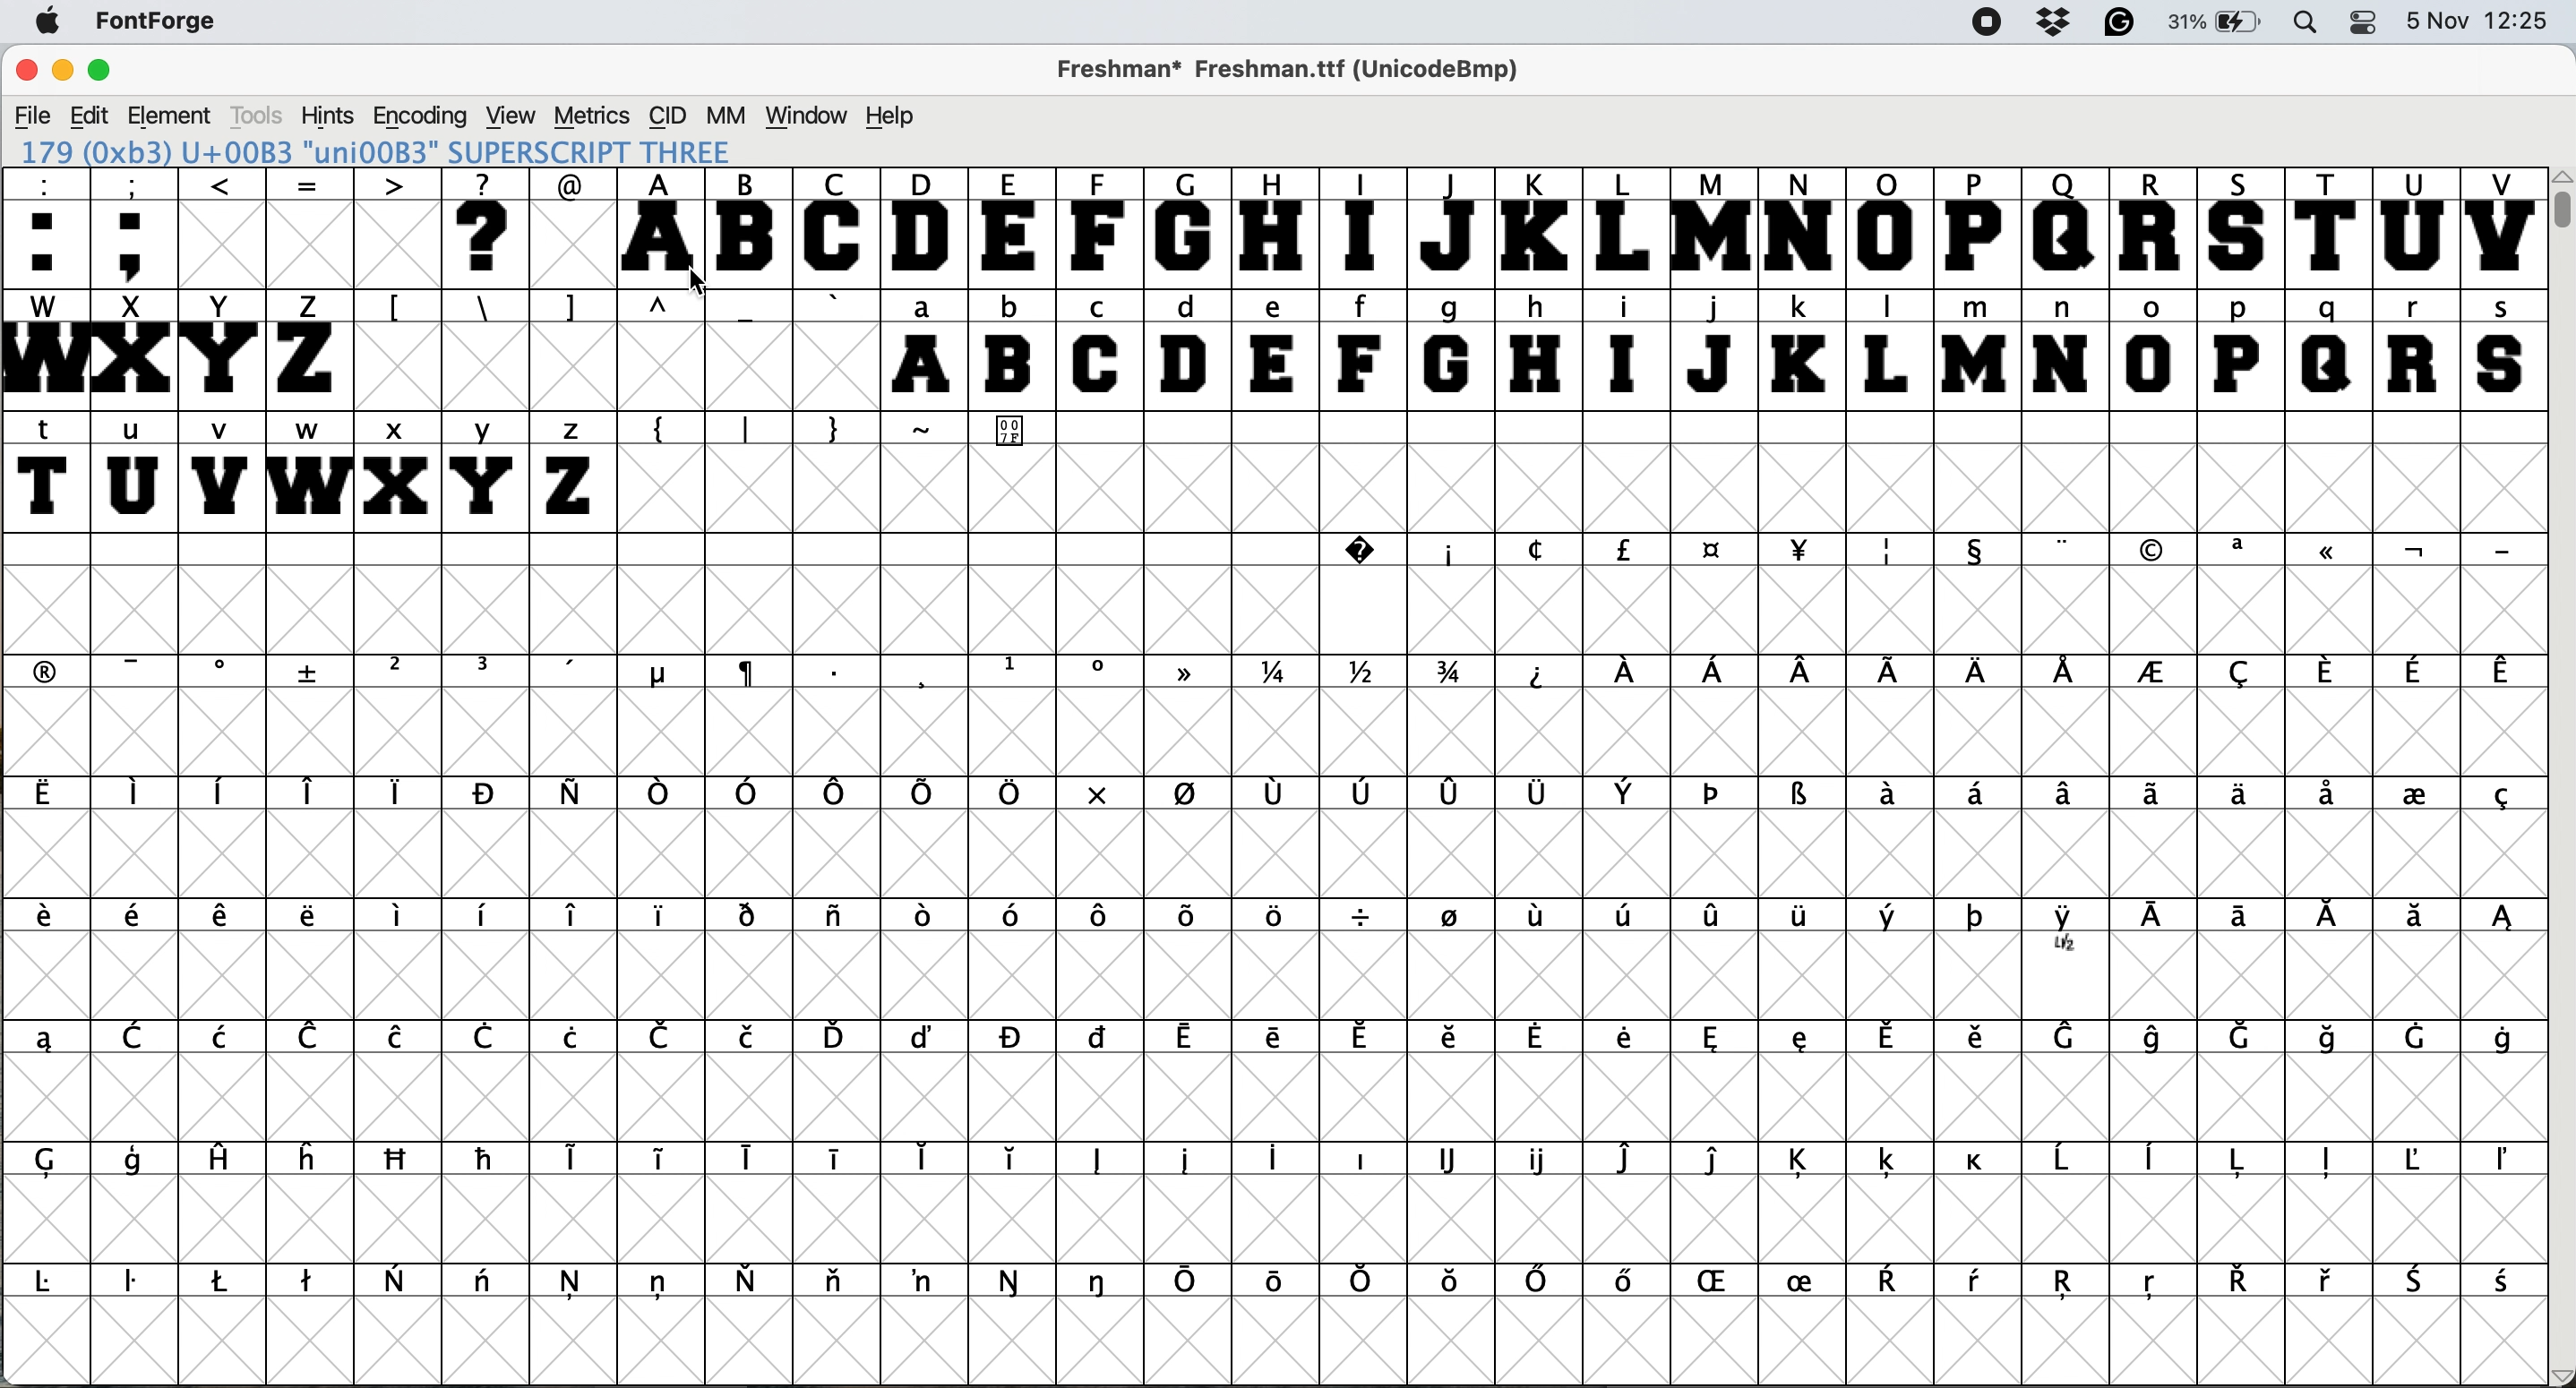  Describe the element at coordinates (1448, 350) in the screenshot. I see `g` at that location.